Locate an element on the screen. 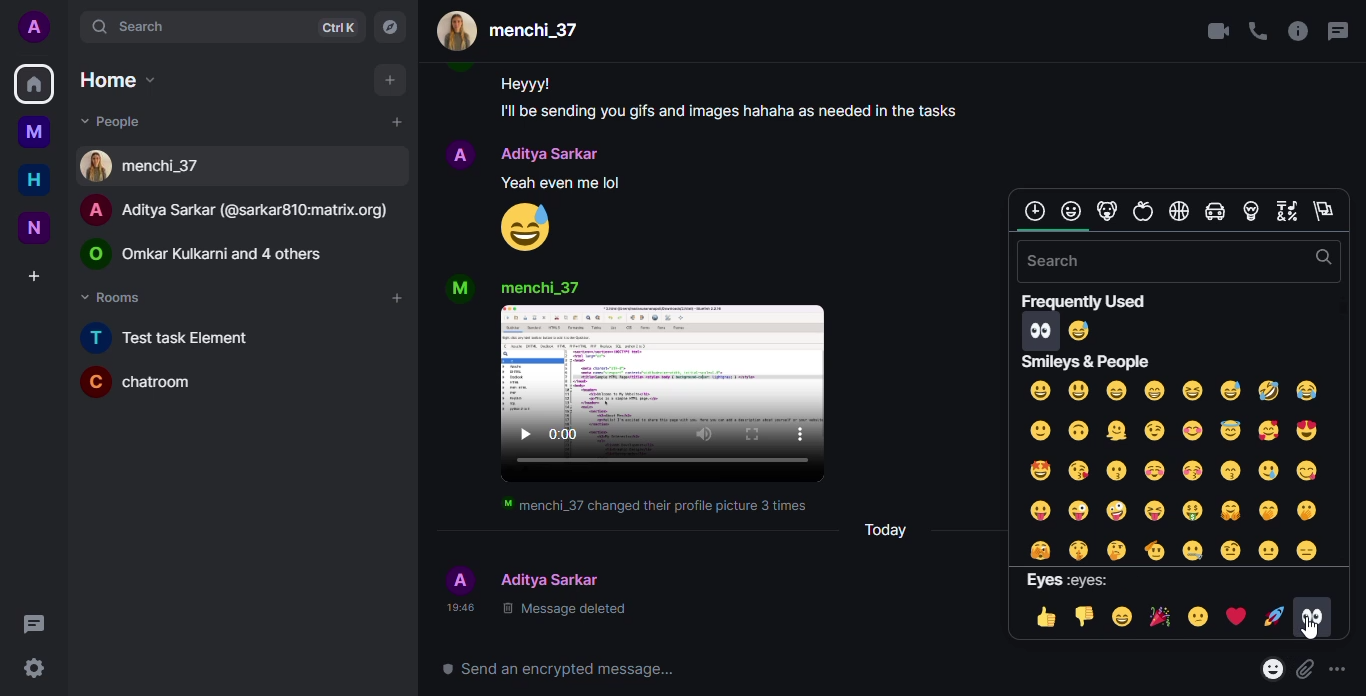 The image size is (1366, 696). send an encrypted message is located at coordinates (550, 667).